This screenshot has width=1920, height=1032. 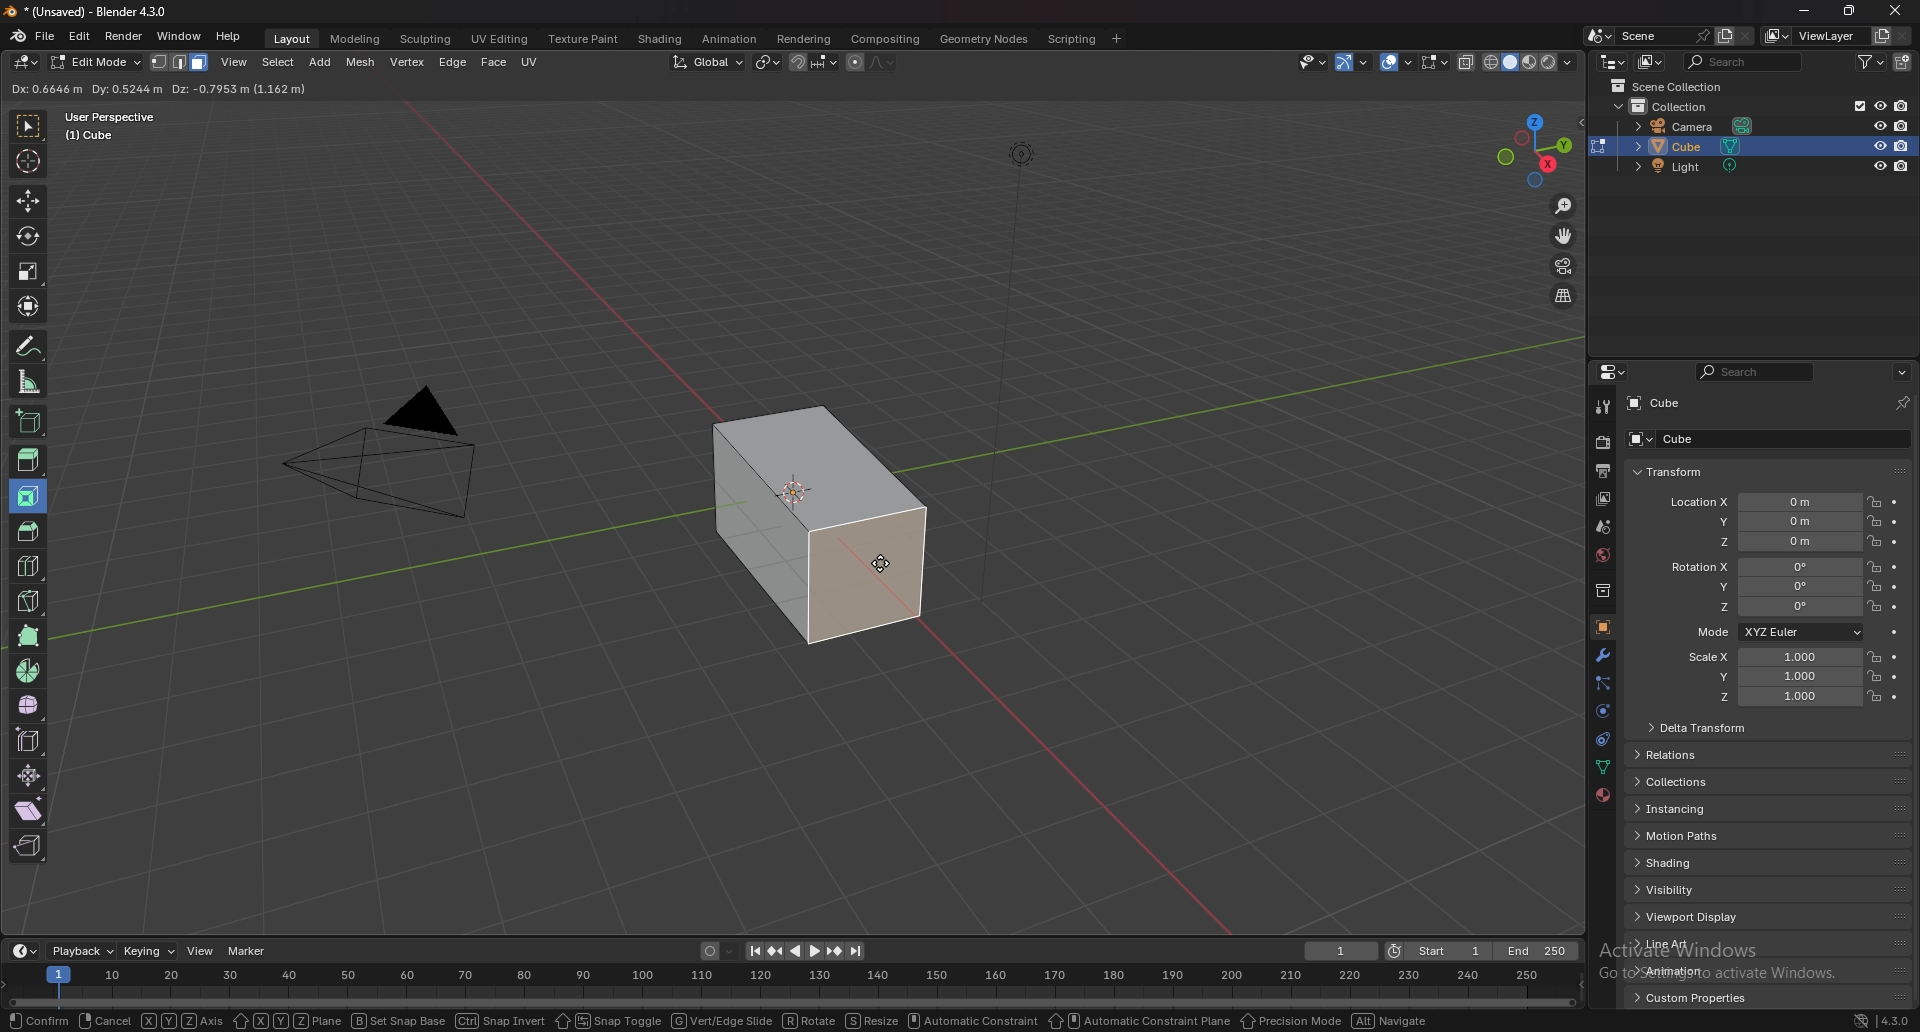 I want to click on camera viewpoint, so click(x=1563, y=267).